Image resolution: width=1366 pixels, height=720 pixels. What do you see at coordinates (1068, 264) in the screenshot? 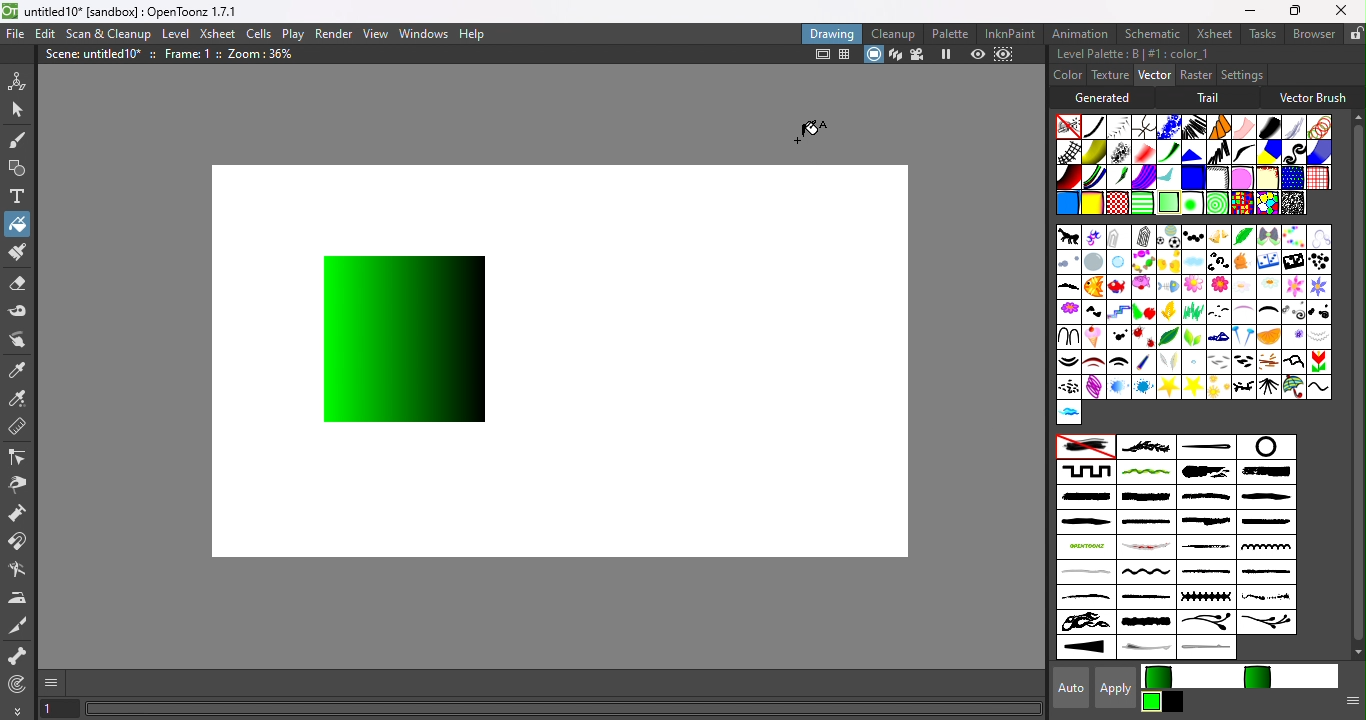
I see `Bubb` at bounding box center [1068, 264].